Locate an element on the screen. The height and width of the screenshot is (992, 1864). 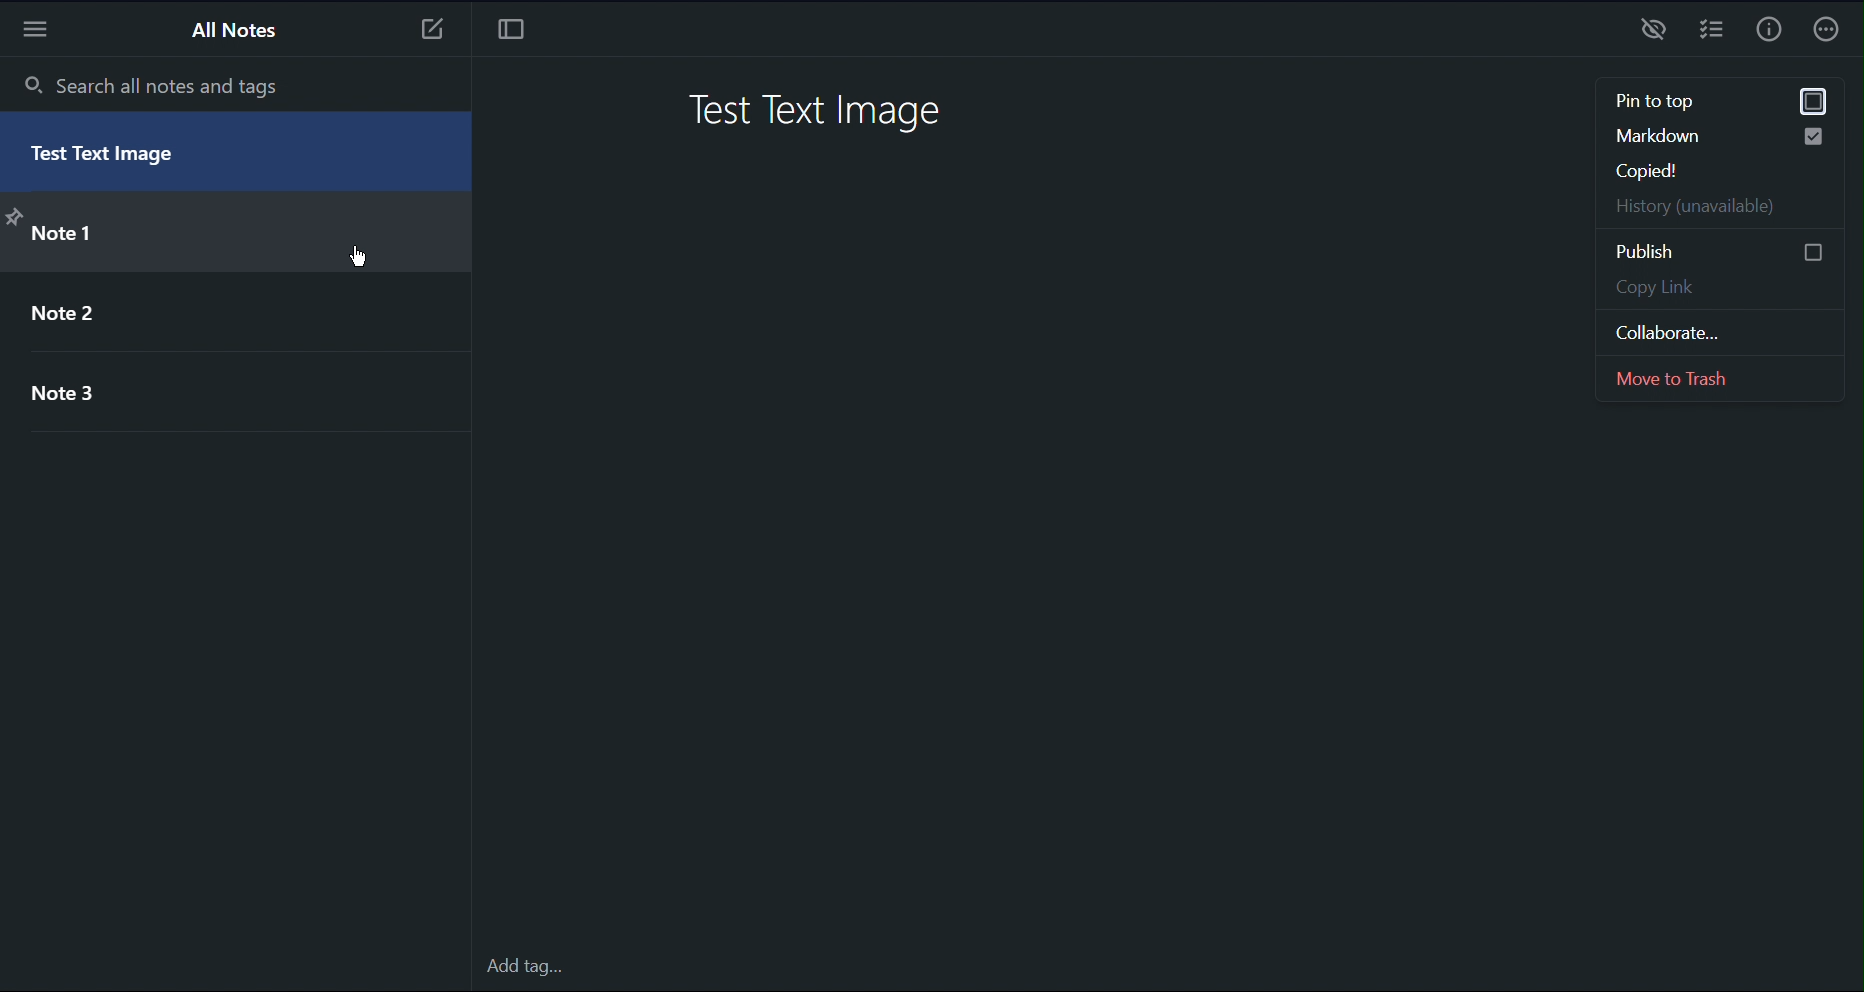
Checklist is located at coordinates (1711, 33).